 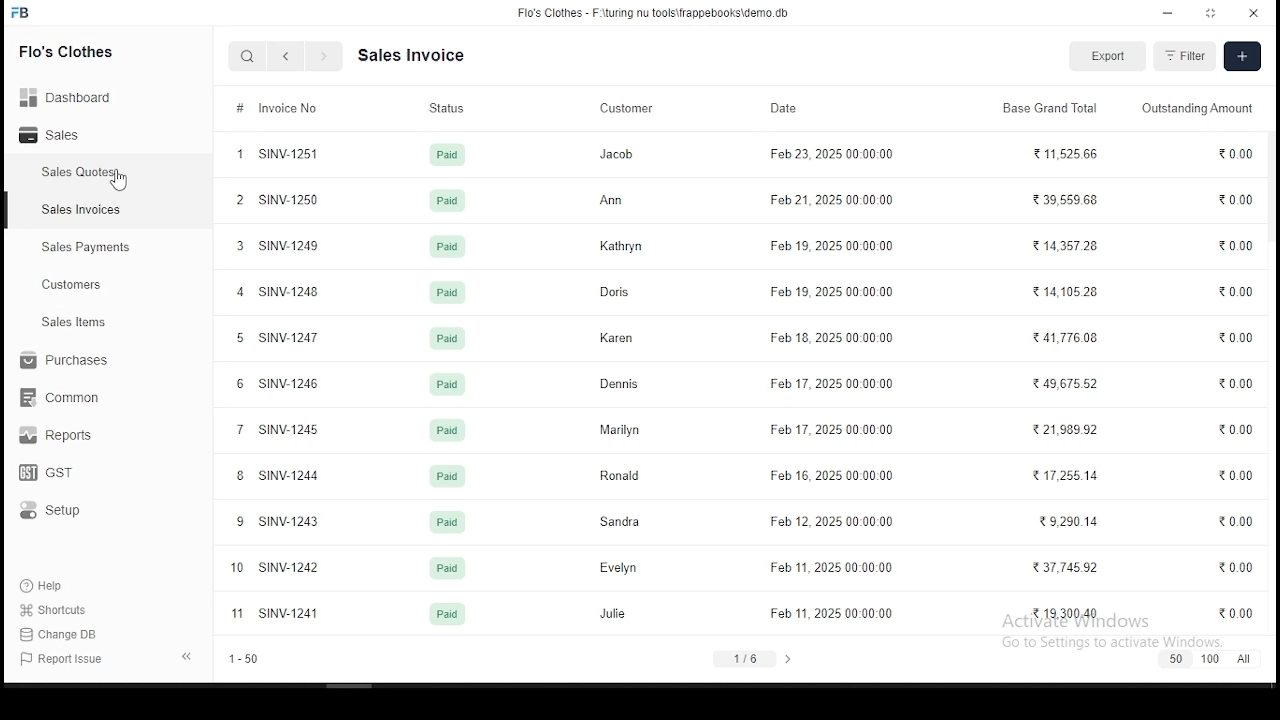 I want to click on 0.00, so click(x=1231, y=290).